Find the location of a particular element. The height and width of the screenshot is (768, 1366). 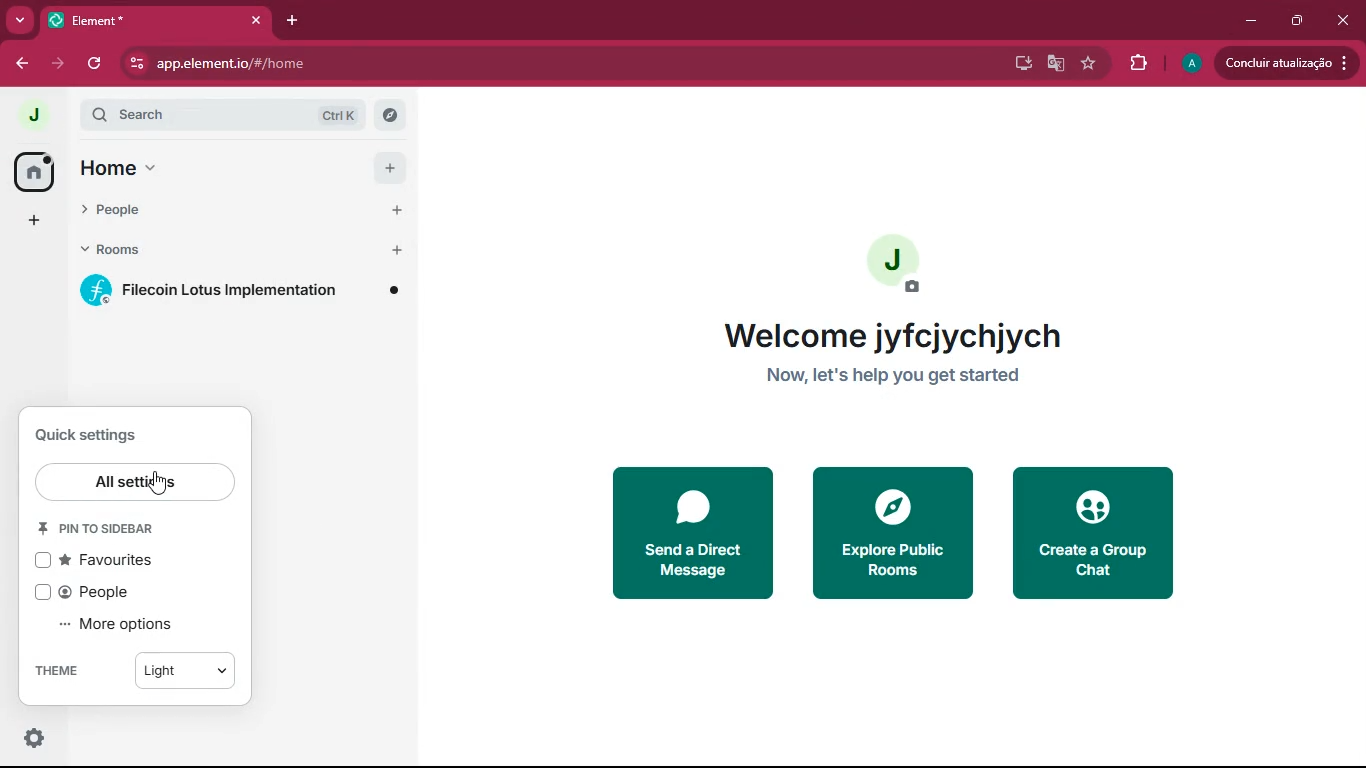

settings is located at coordinates (29, 740).